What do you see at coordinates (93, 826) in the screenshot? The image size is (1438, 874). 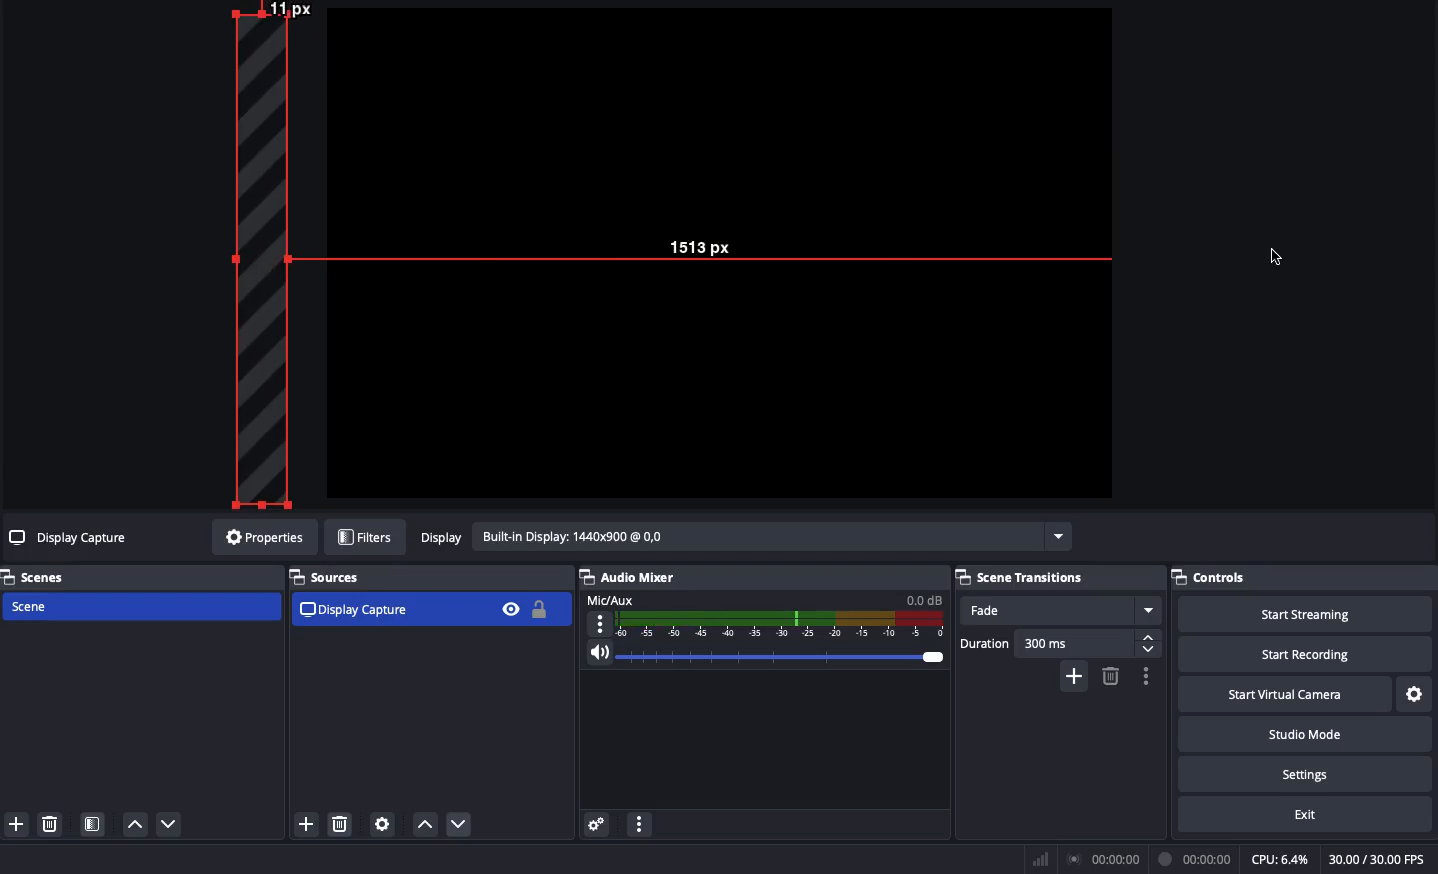 I see `Scene filter` at bounding box center [93, 826].